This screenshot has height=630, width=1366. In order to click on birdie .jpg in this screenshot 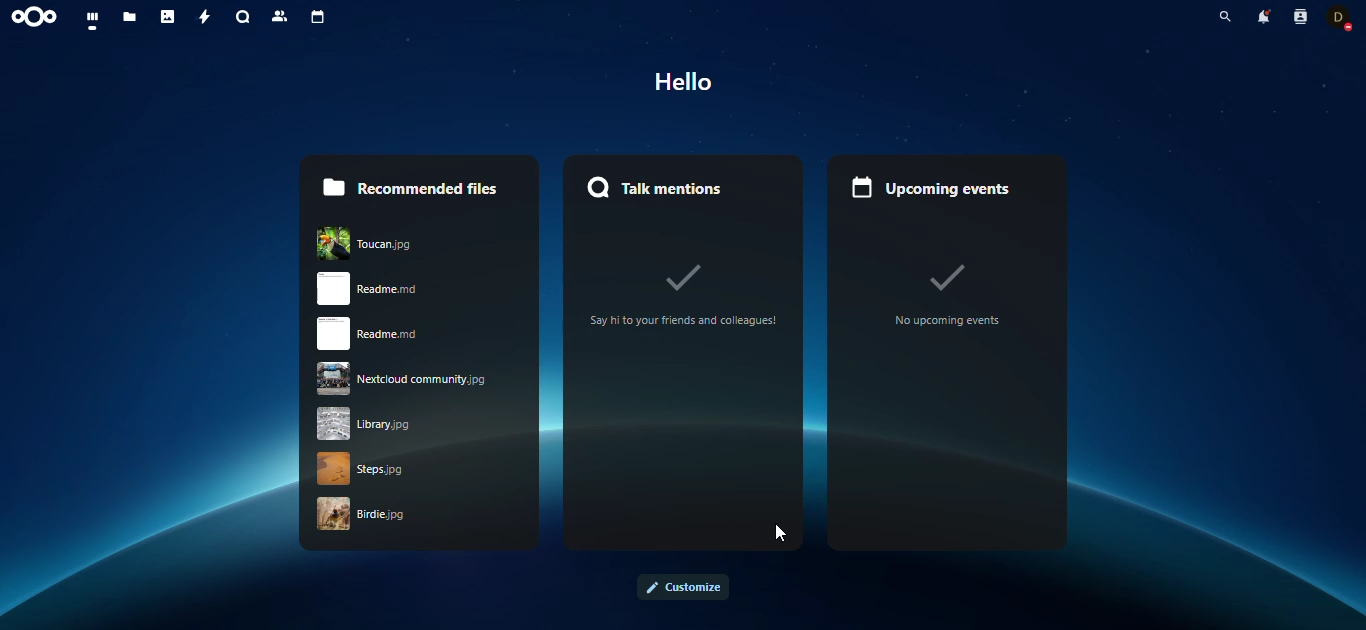, I will do `click(404, 515)`.